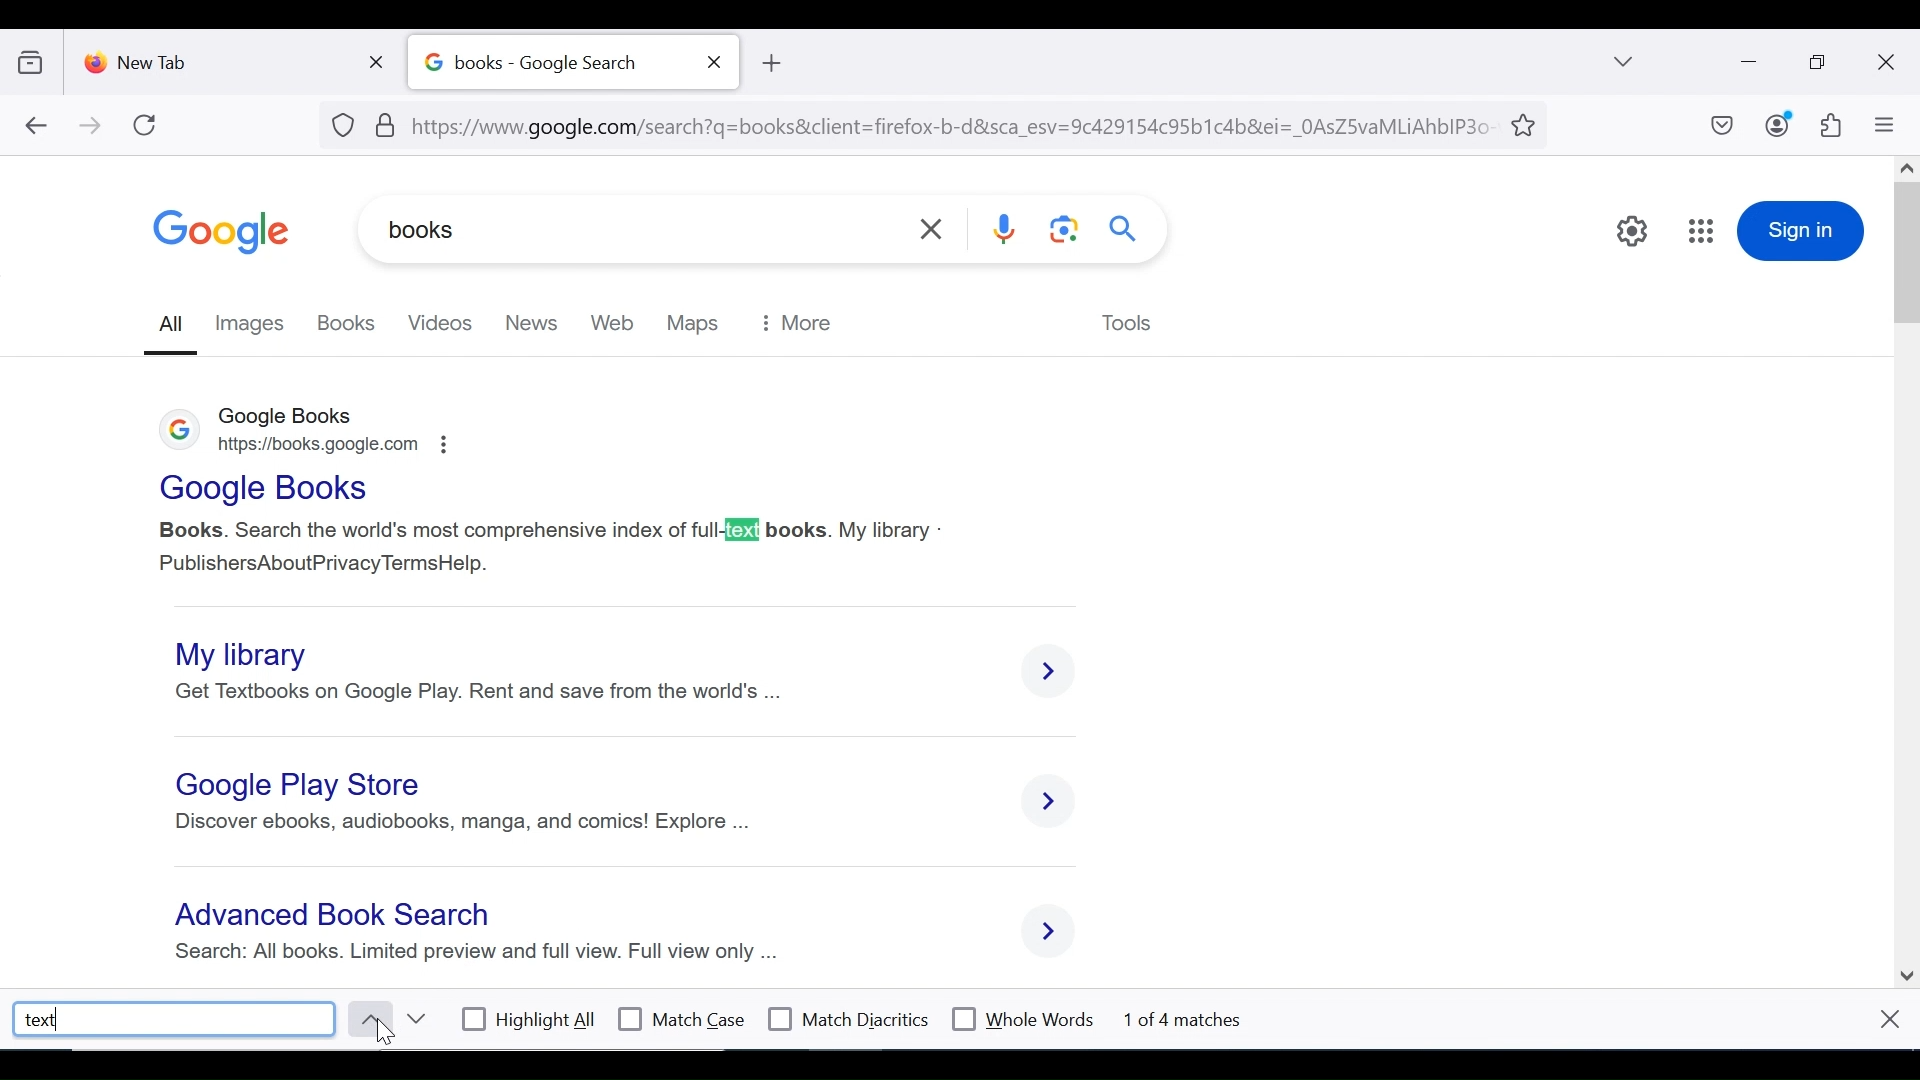 This screenshot has width=1920, height=1080. I want to click on previous, so click(366, 1019).